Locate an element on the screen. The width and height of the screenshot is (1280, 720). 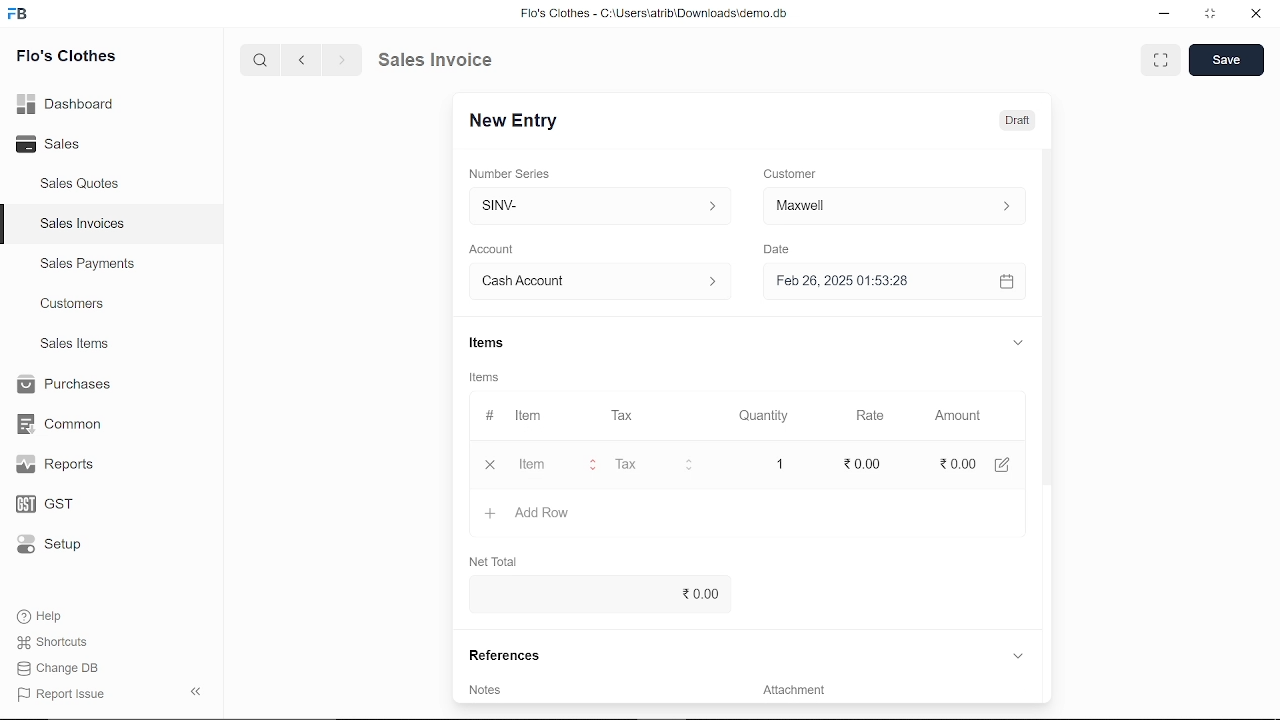
Shortcuts is located at coordinates (63, 643).